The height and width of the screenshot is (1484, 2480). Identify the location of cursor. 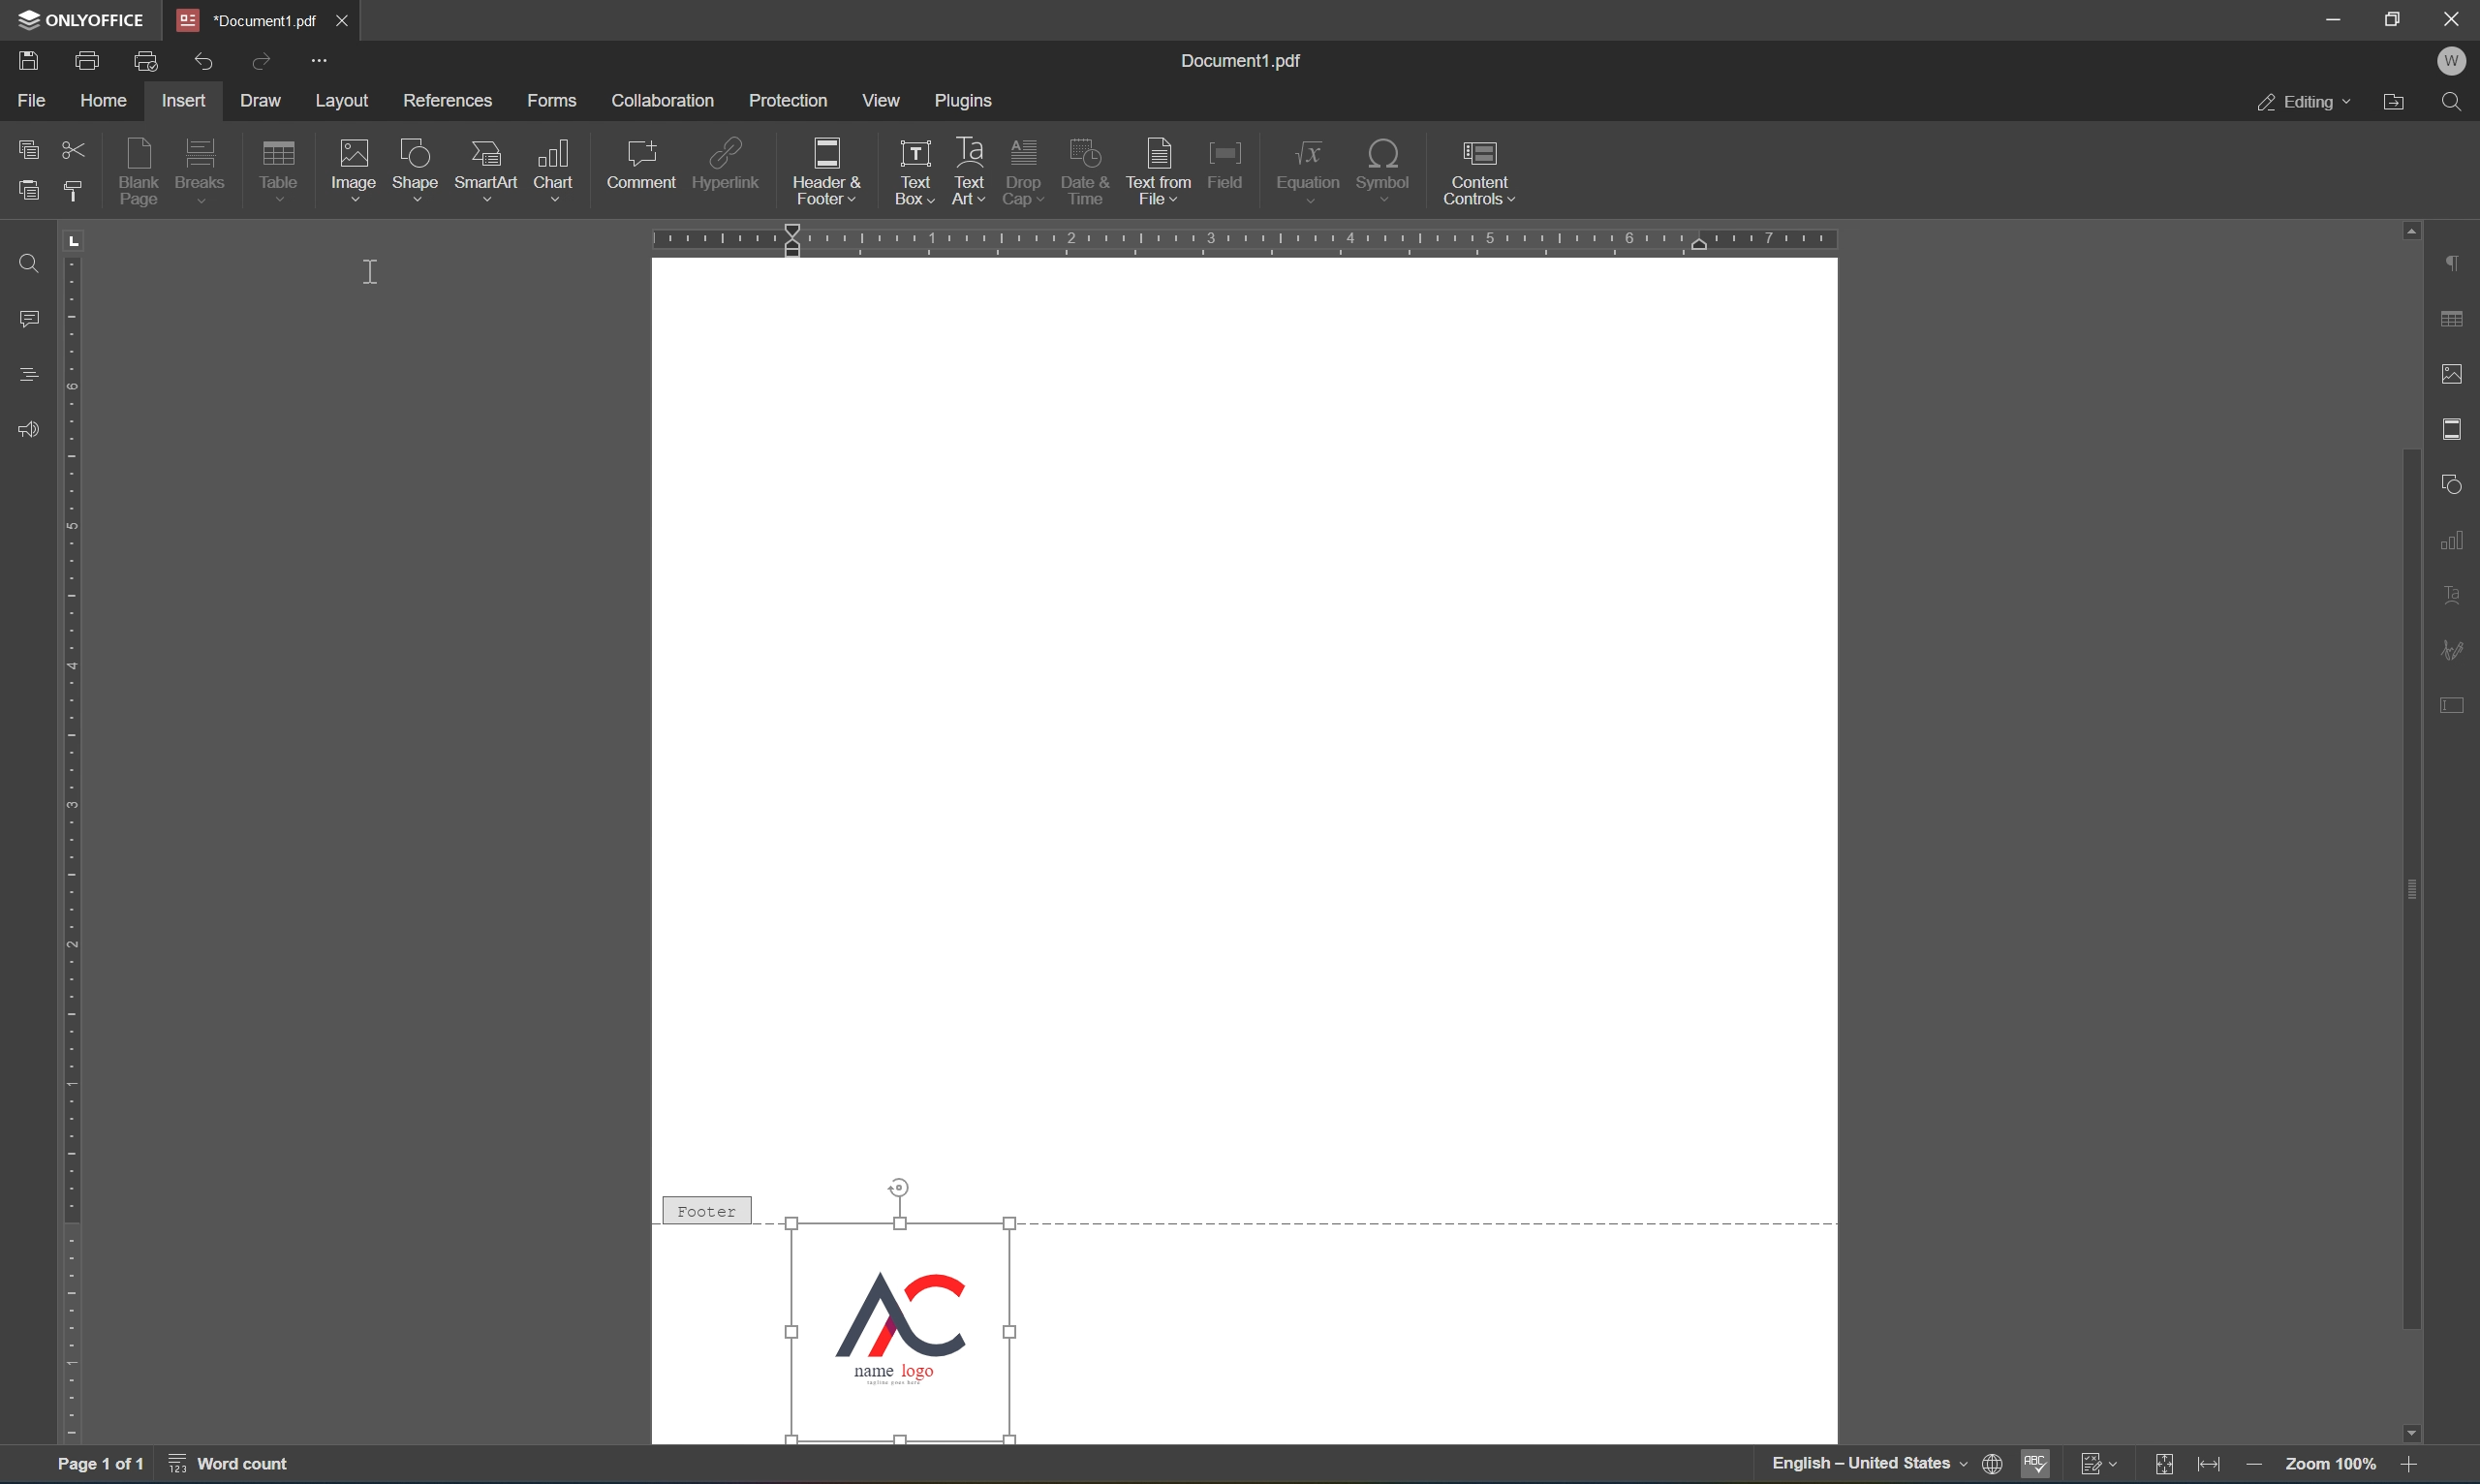
(372, 270).